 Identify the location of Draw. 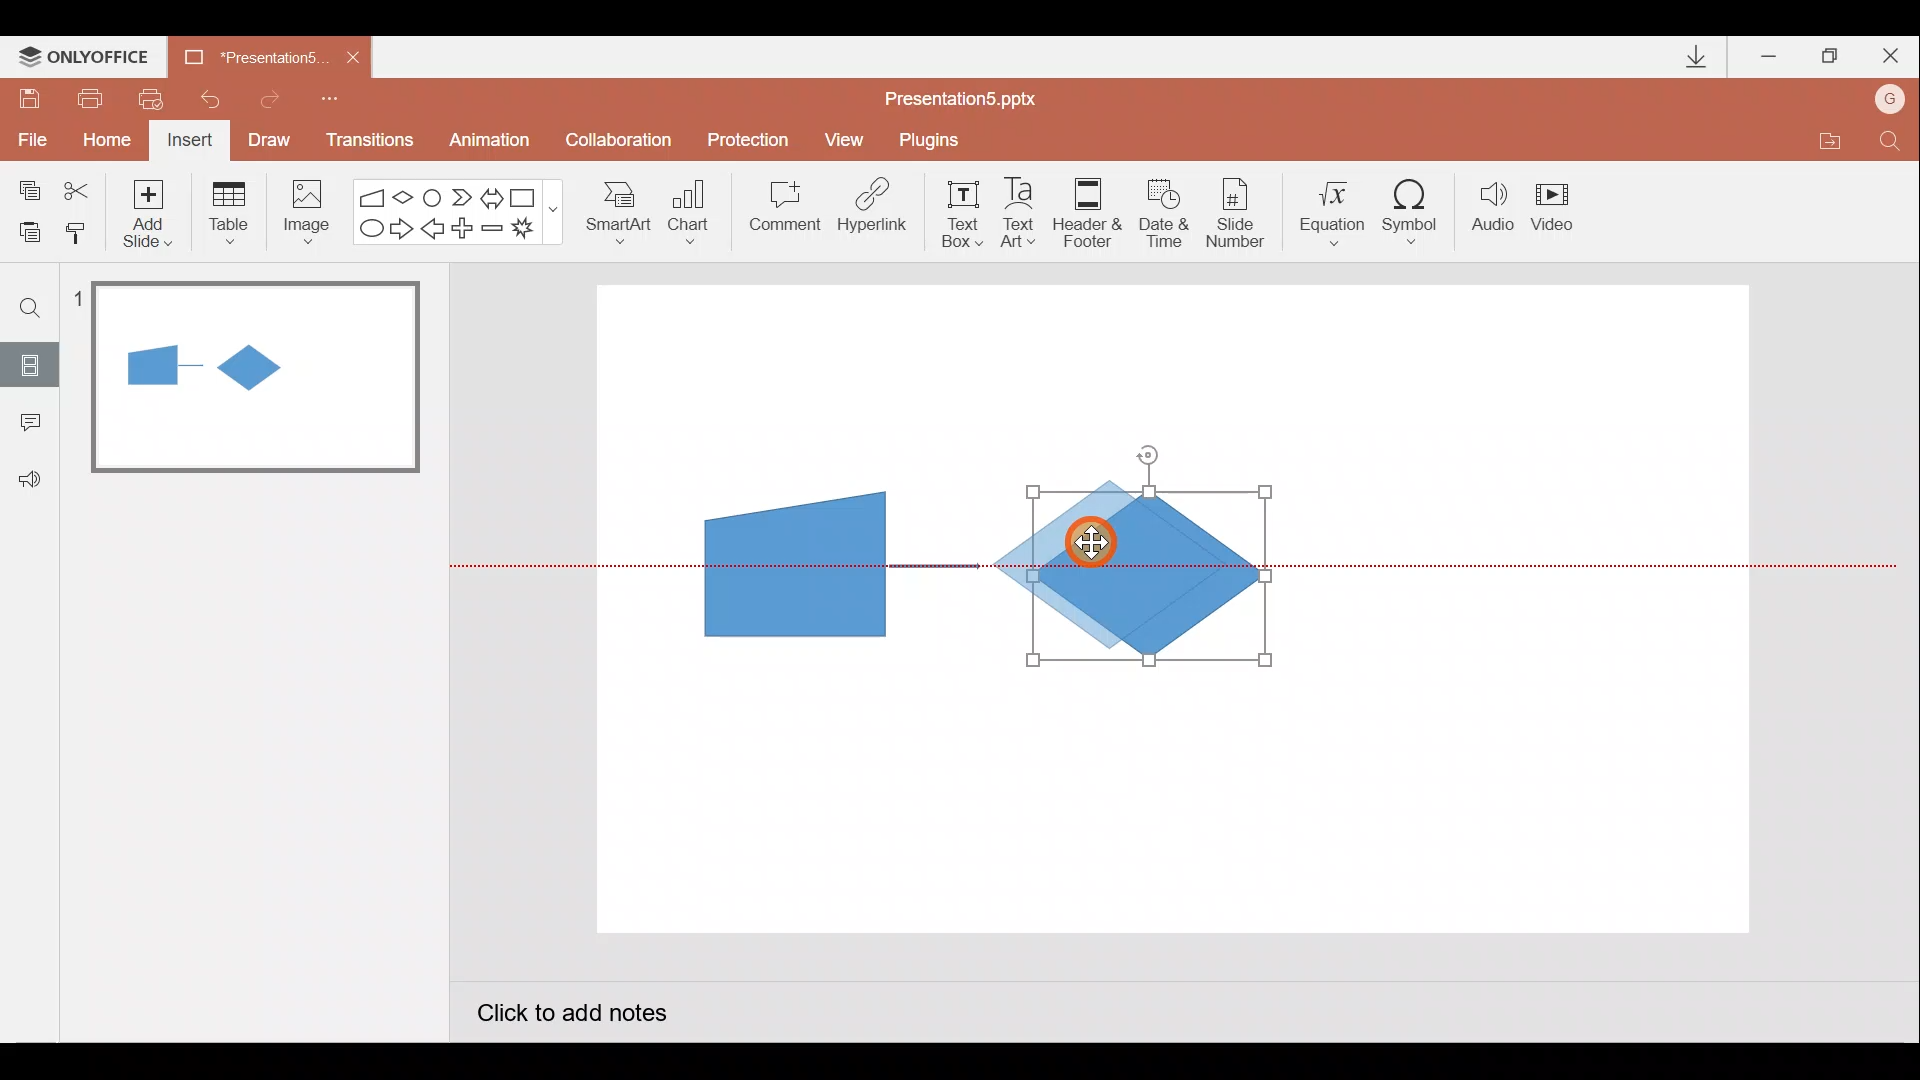
(270, 138).